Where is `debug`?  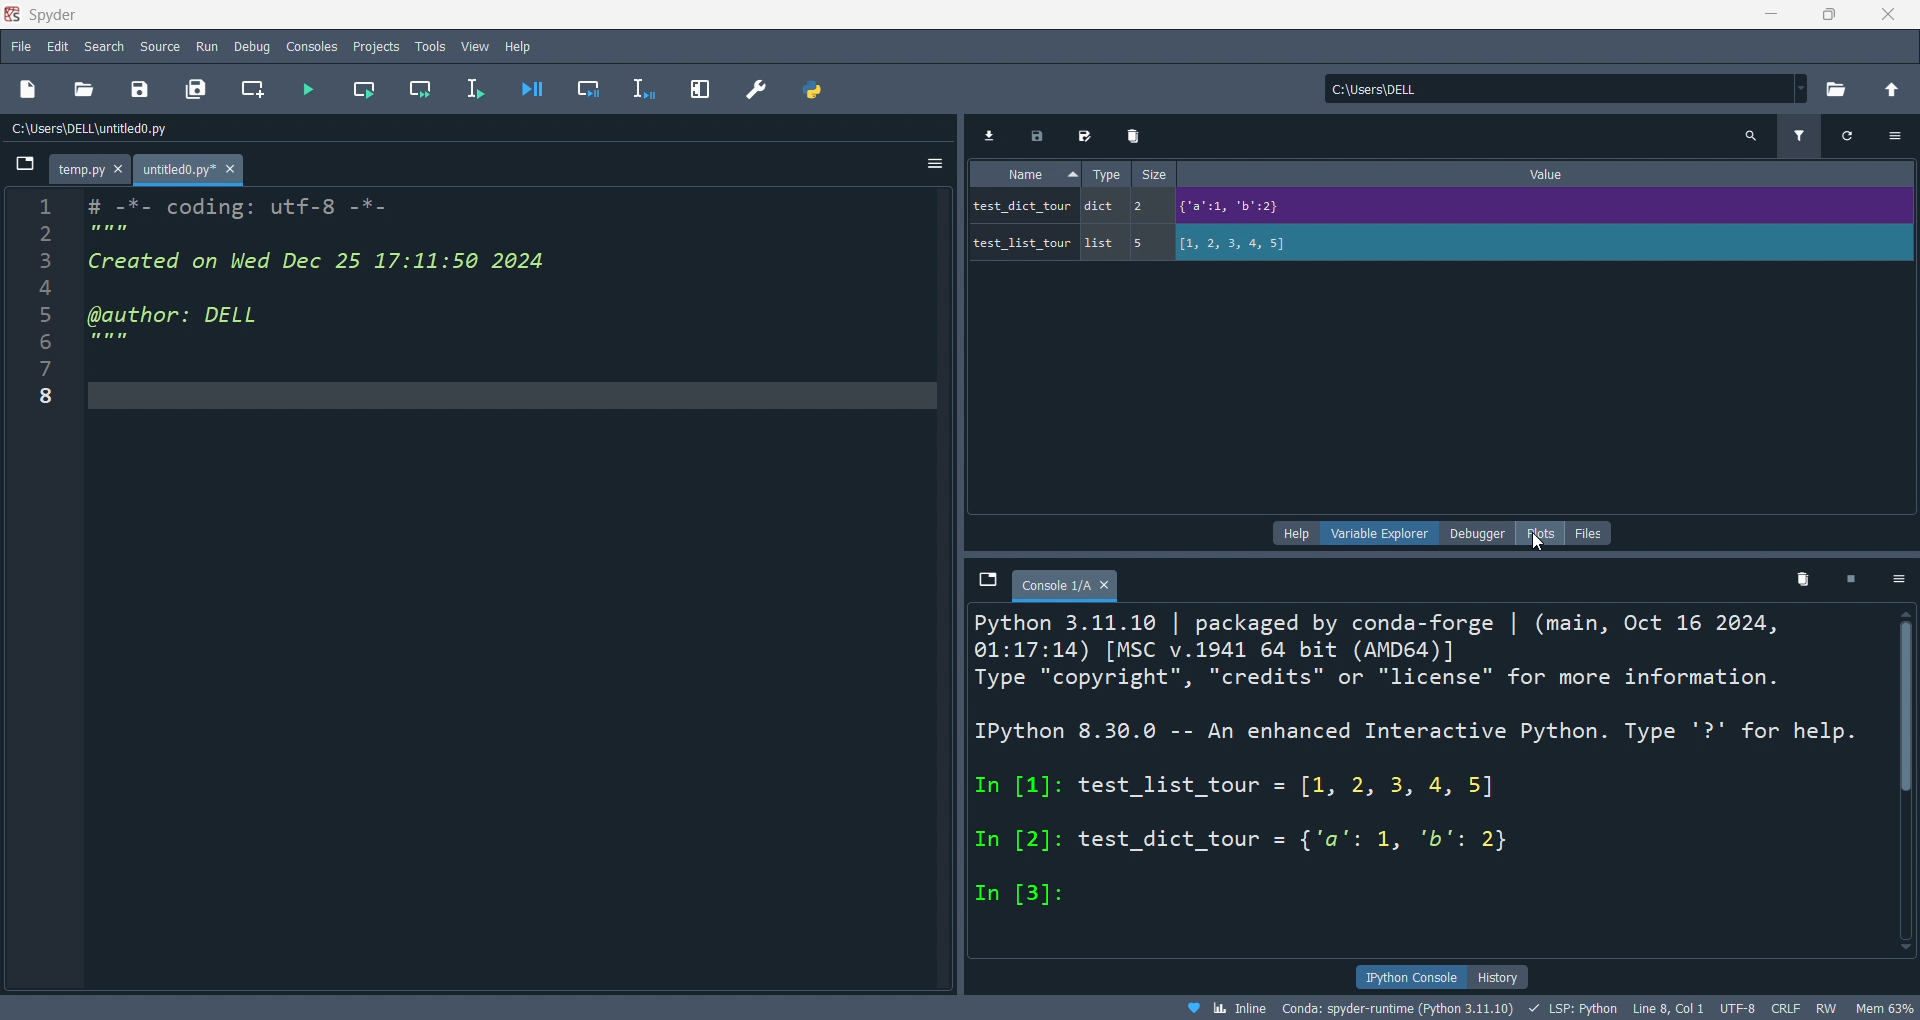
debug is located at coordinates (249, 44).